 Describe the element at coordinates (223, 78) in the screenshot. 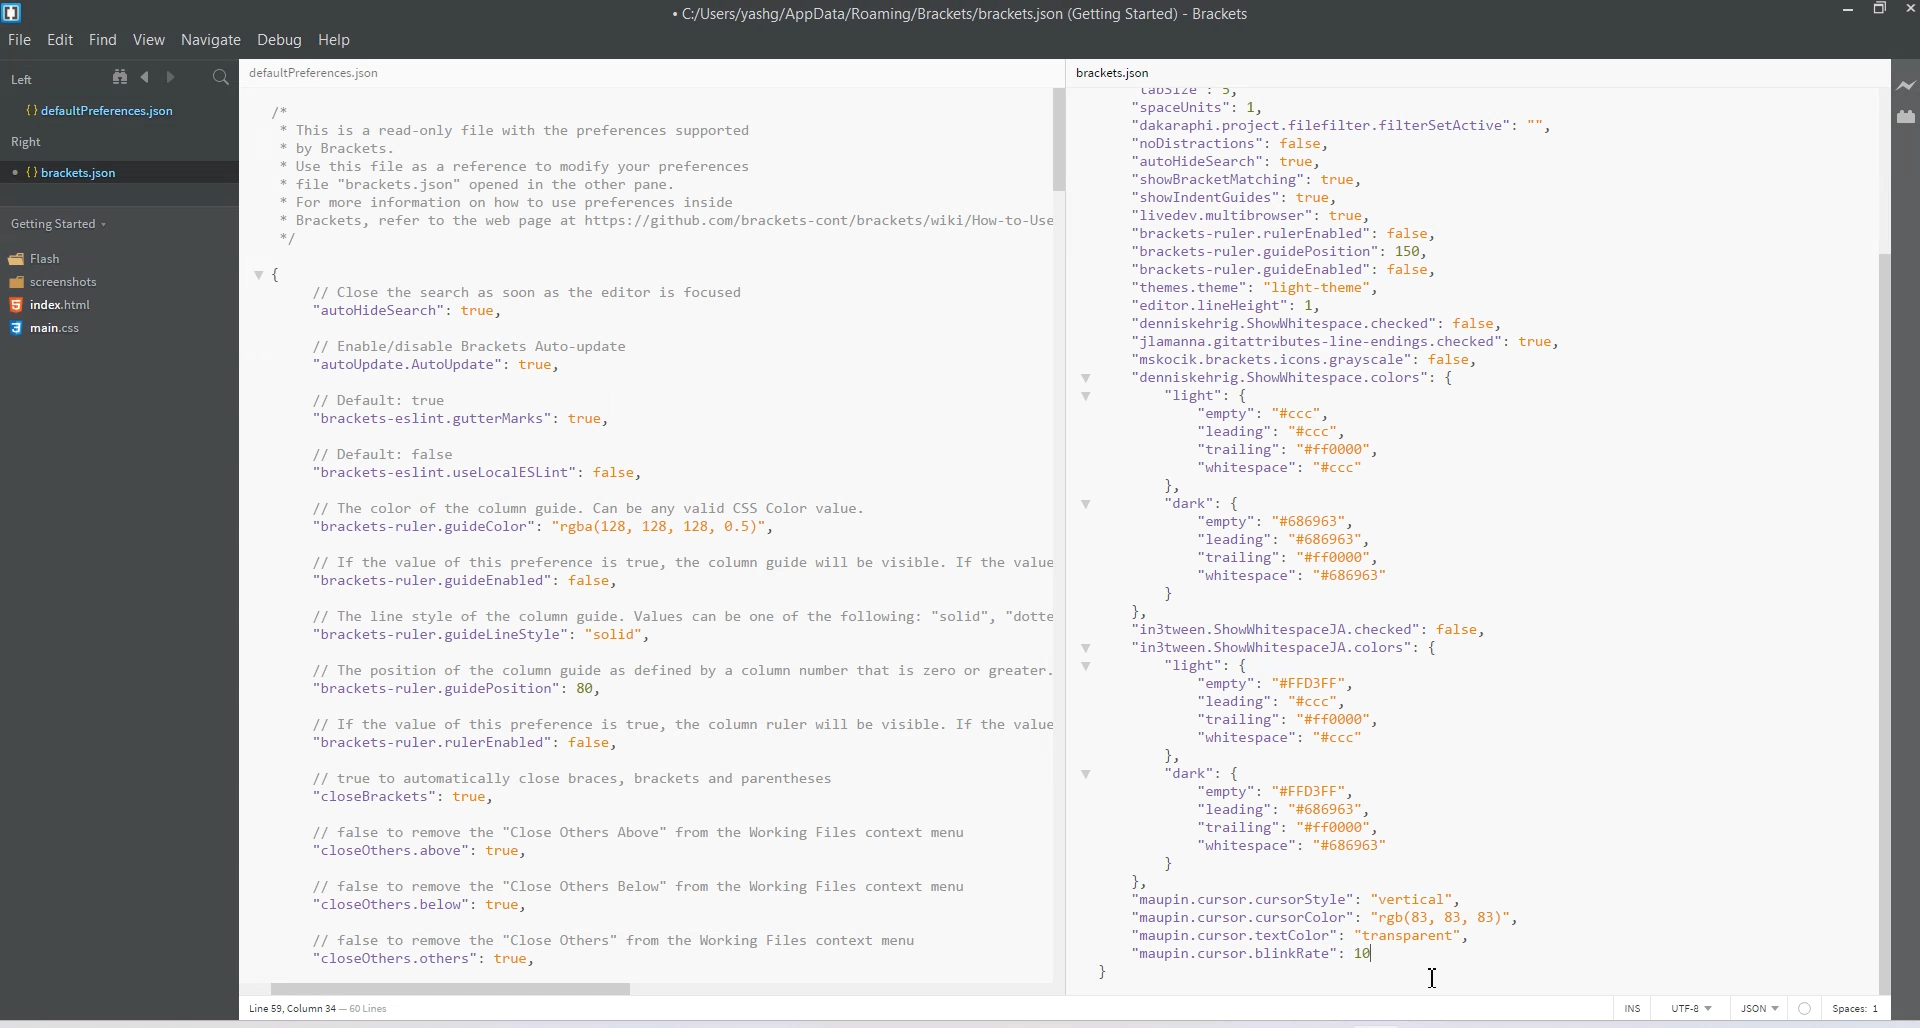

I see `Find in Files` at that location.